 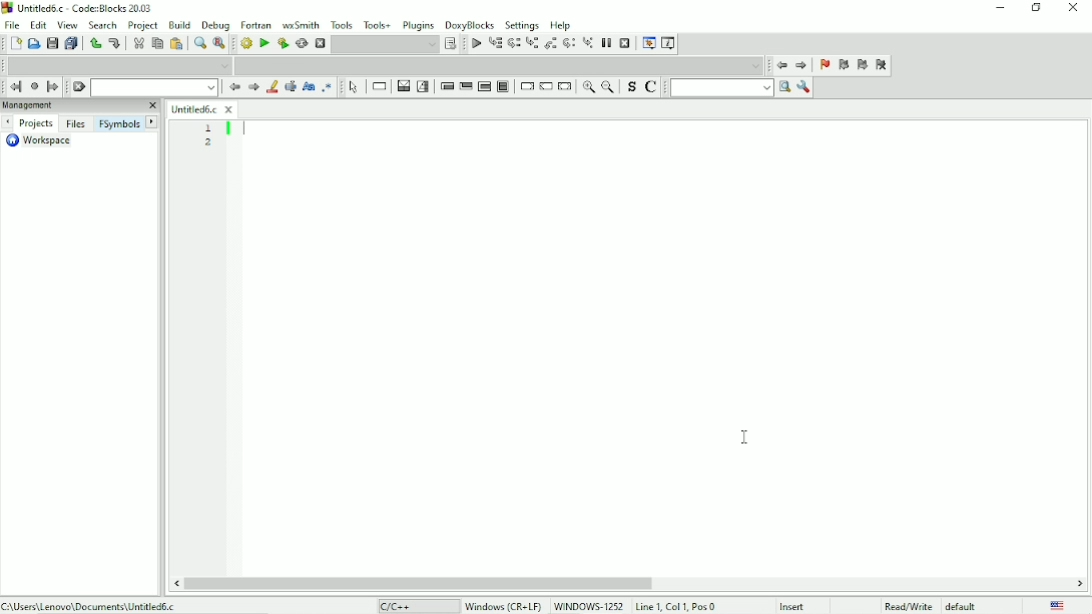 I want to click on Abort, so click(x=319, y=44).